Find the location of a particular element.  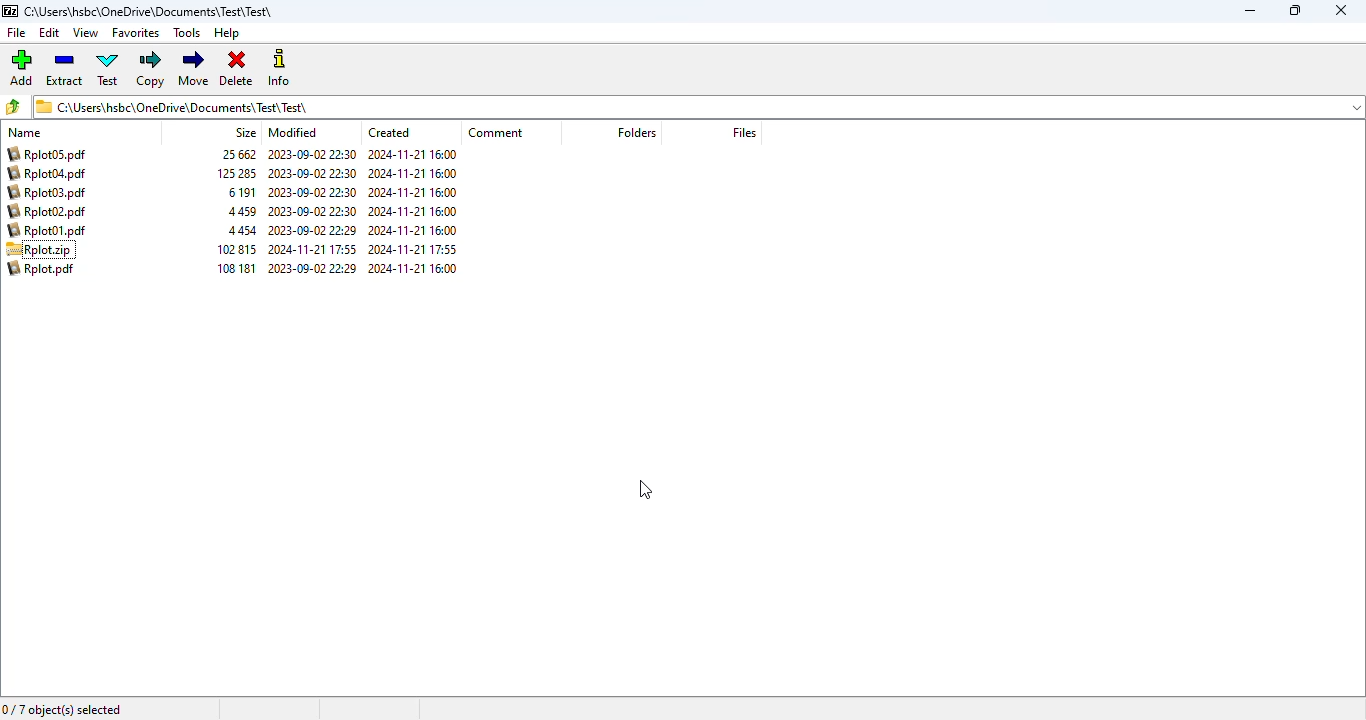

2024-11-21 17:55 is located at coordinates (414, 248).